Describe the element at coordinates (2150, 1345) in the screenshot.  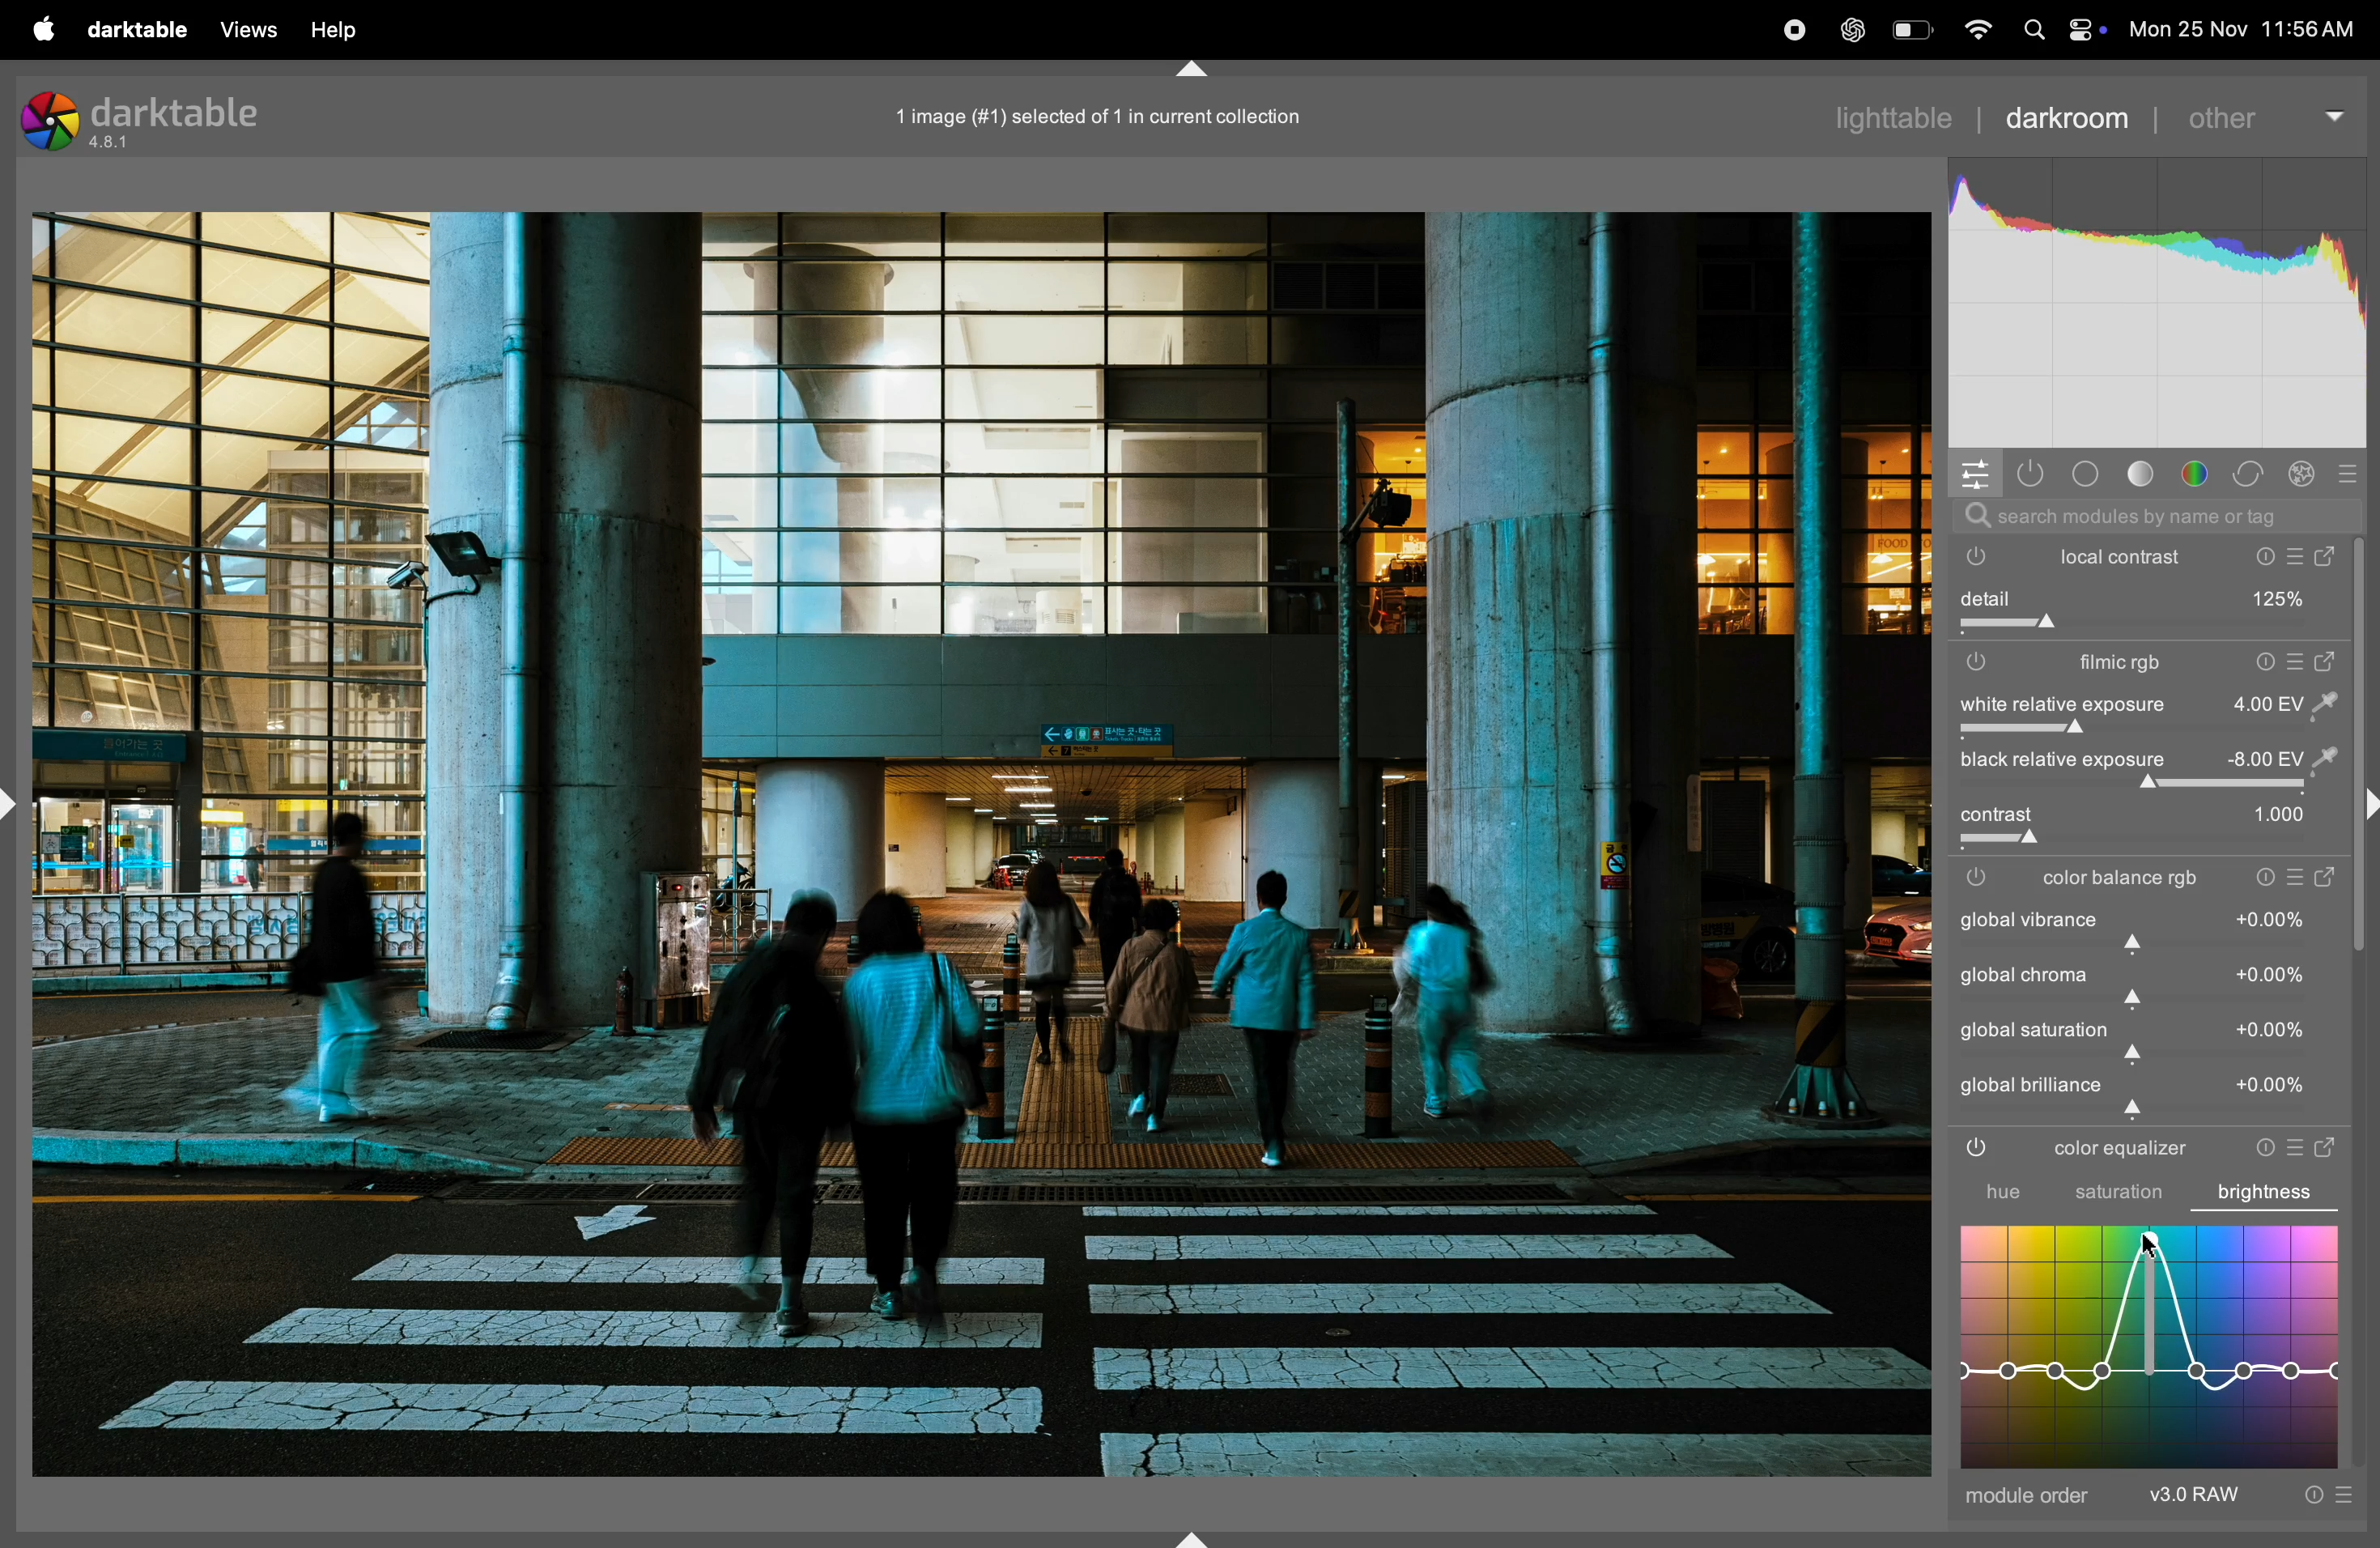
I see `graph equalizer` at that location.